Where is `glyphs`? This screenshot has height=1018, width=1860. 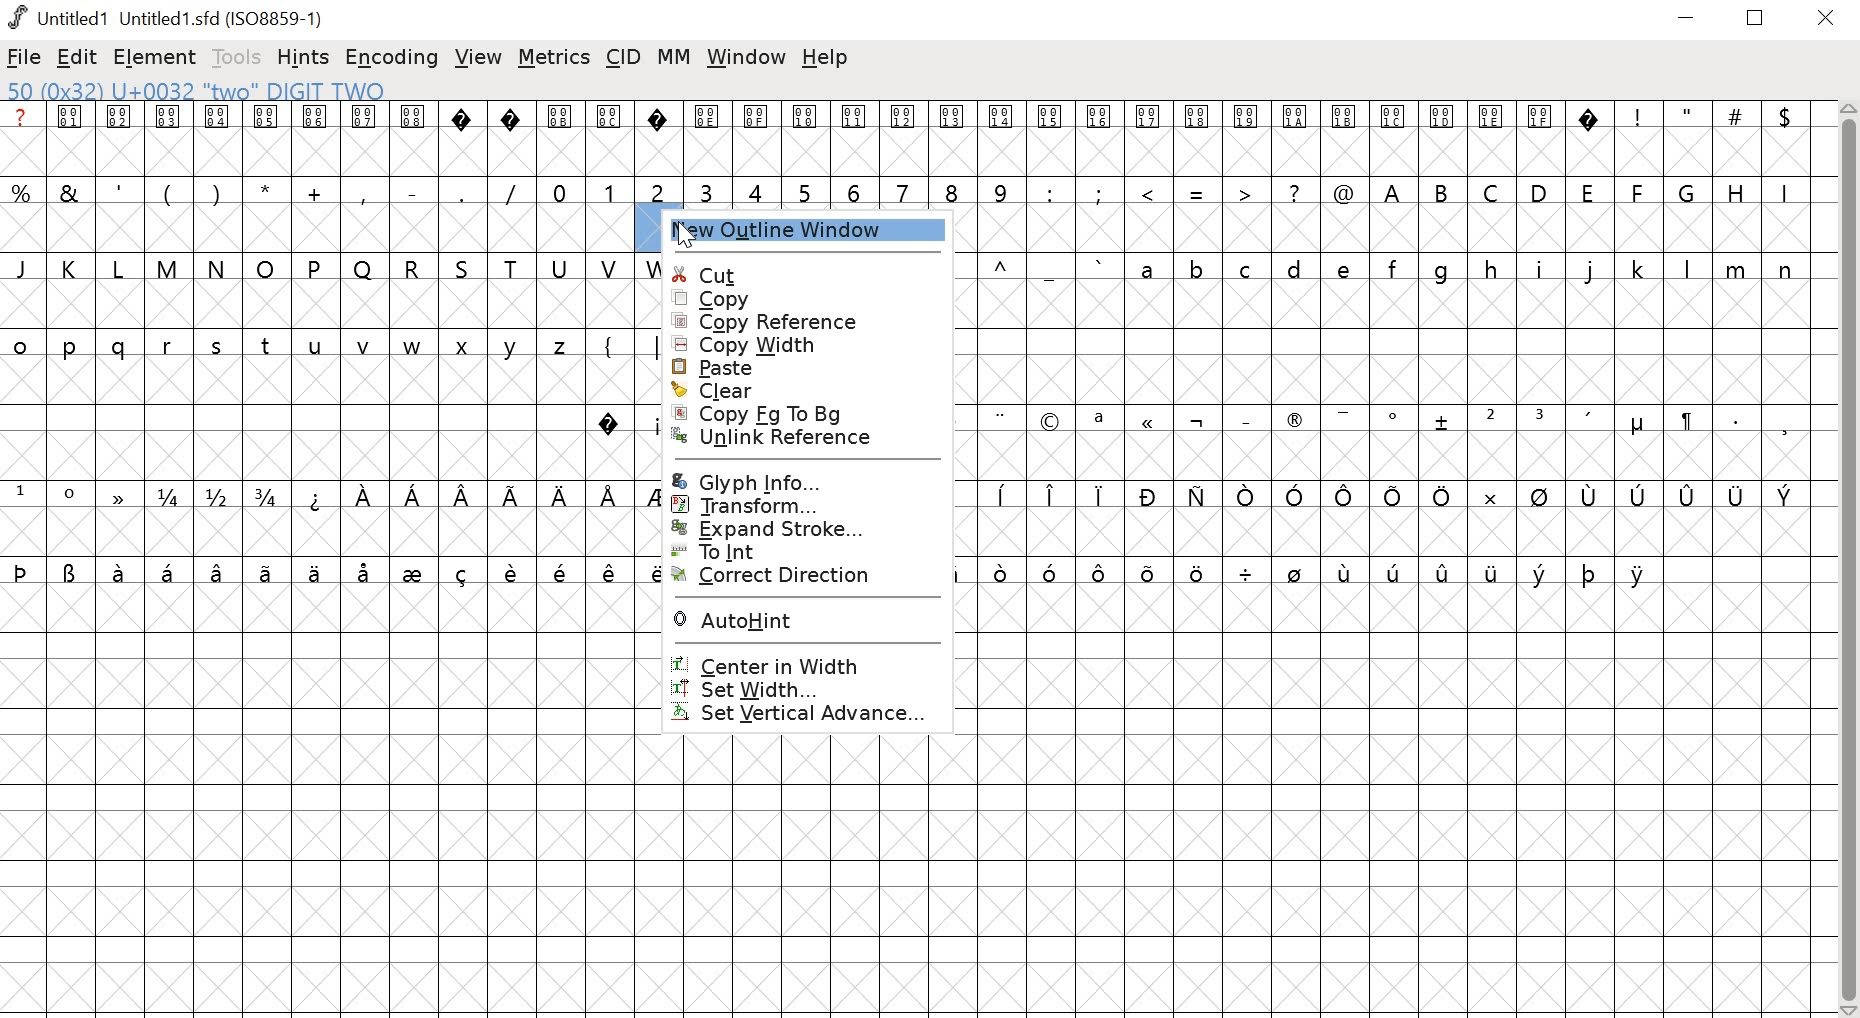 glyphs is located at coordinates (329, 350).